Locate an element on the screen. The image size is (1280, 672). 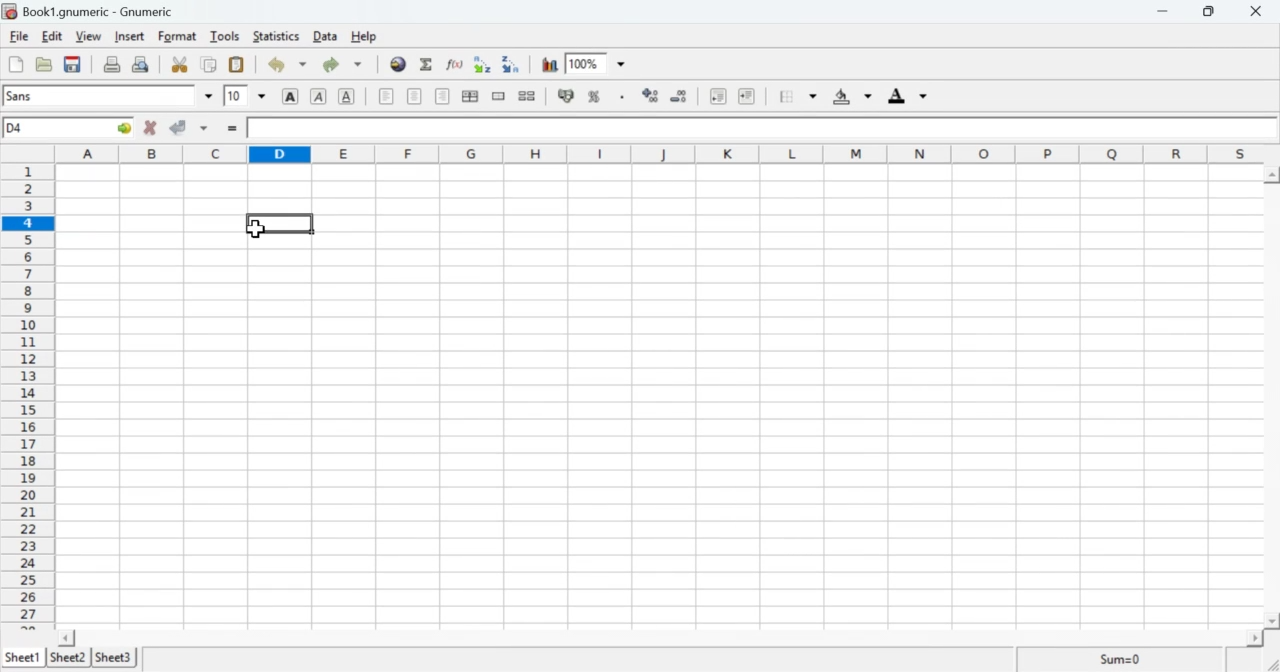
Active Cell is located at coordinates (70, 128).